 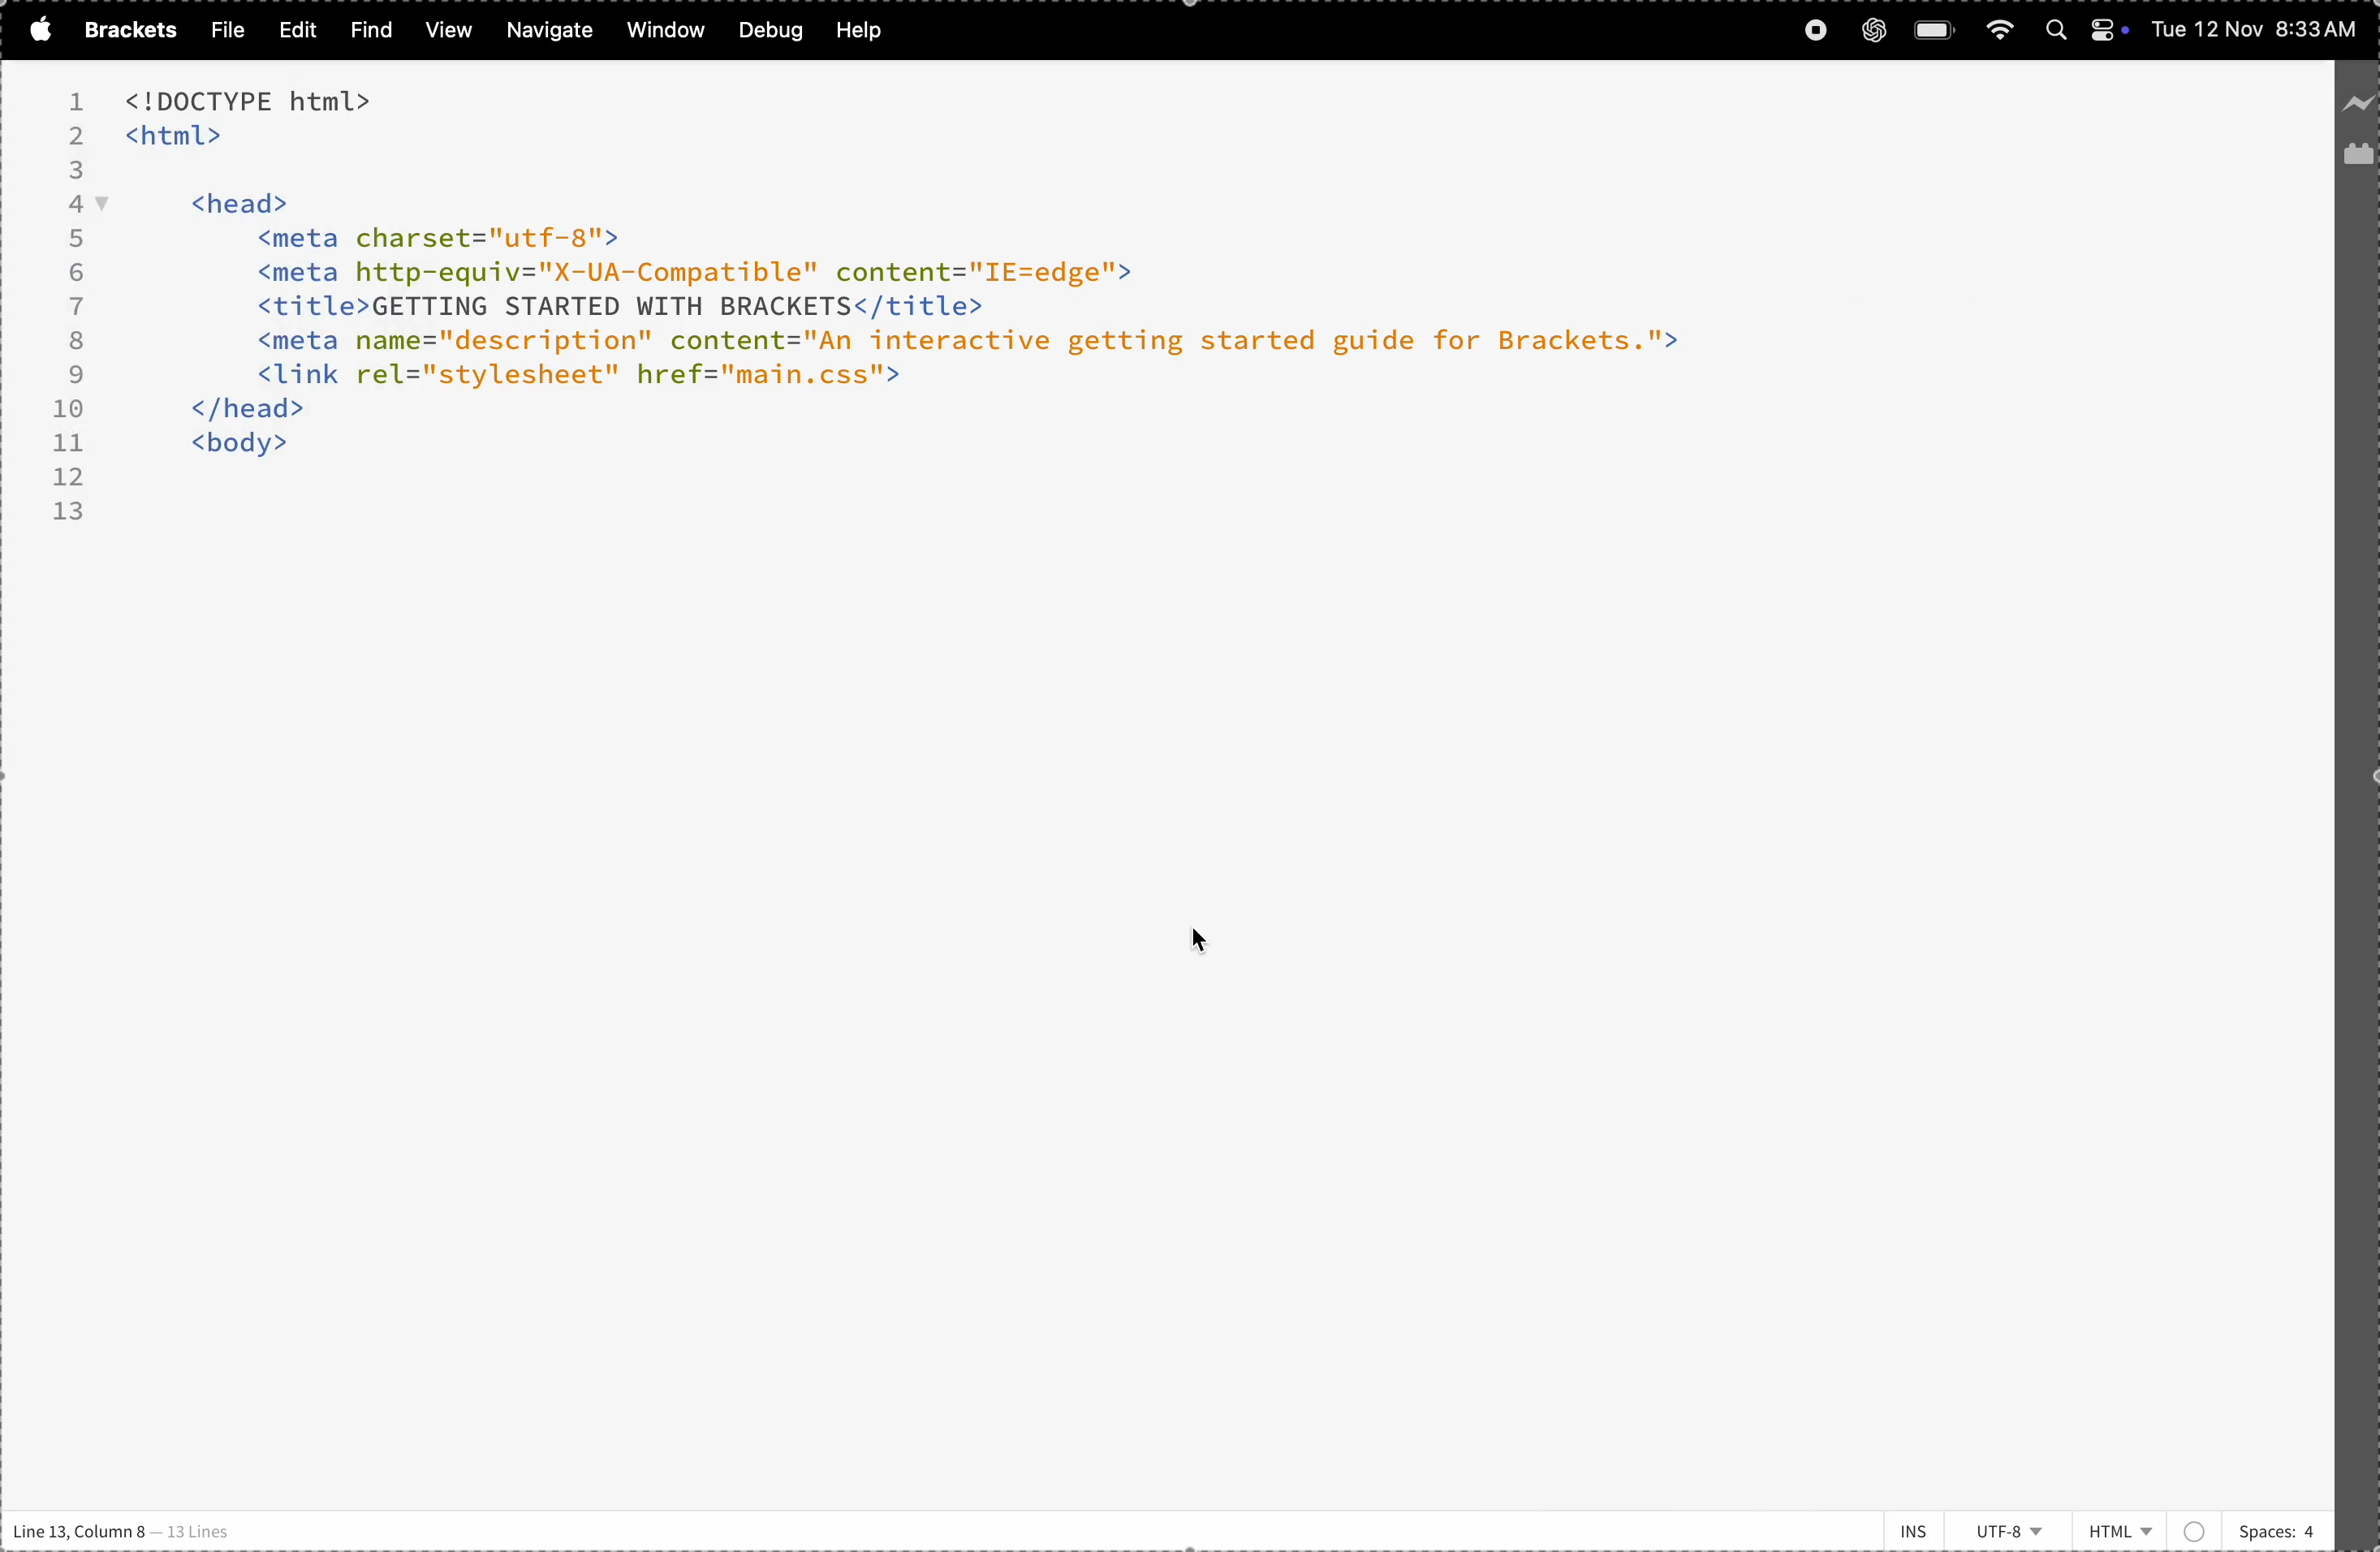 What do you see at coordinates (1936, 30) in the screenshot?
I see `battery` at bounding box center [1936, 30].